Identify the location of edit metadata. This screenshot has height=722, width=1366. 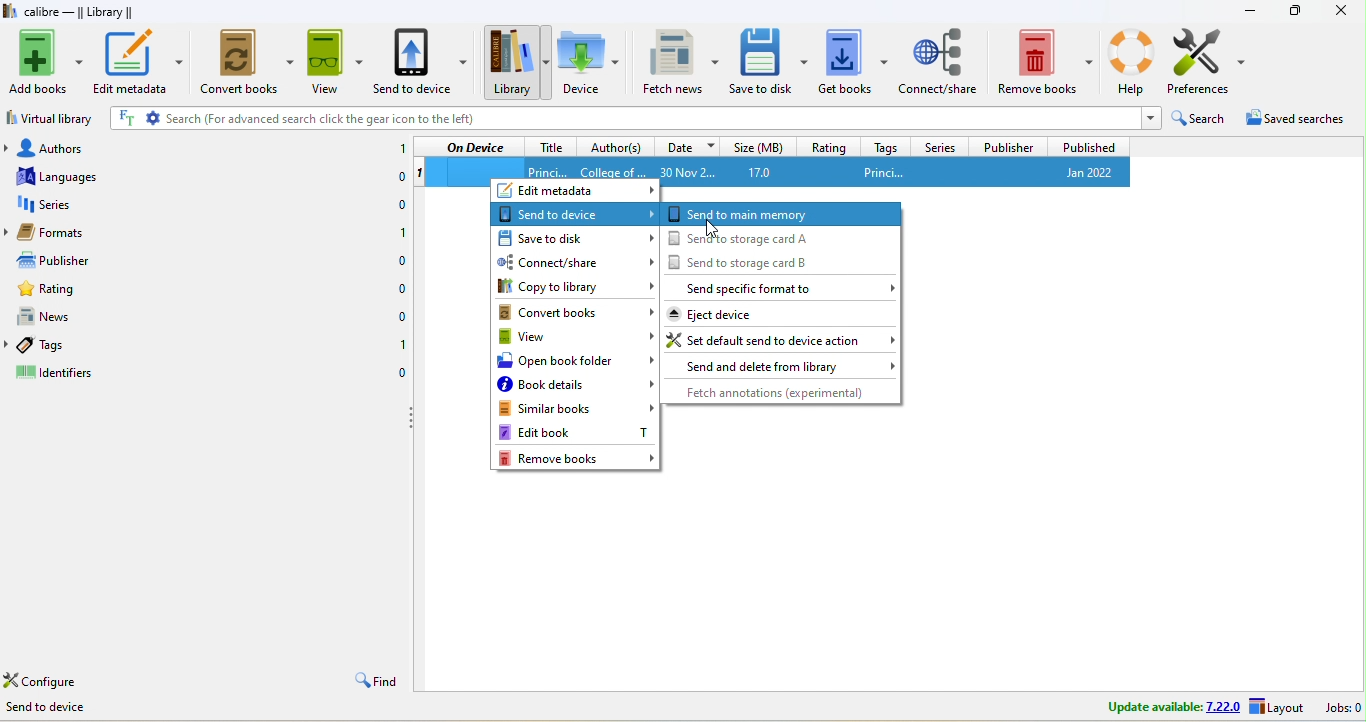
(140, 61).